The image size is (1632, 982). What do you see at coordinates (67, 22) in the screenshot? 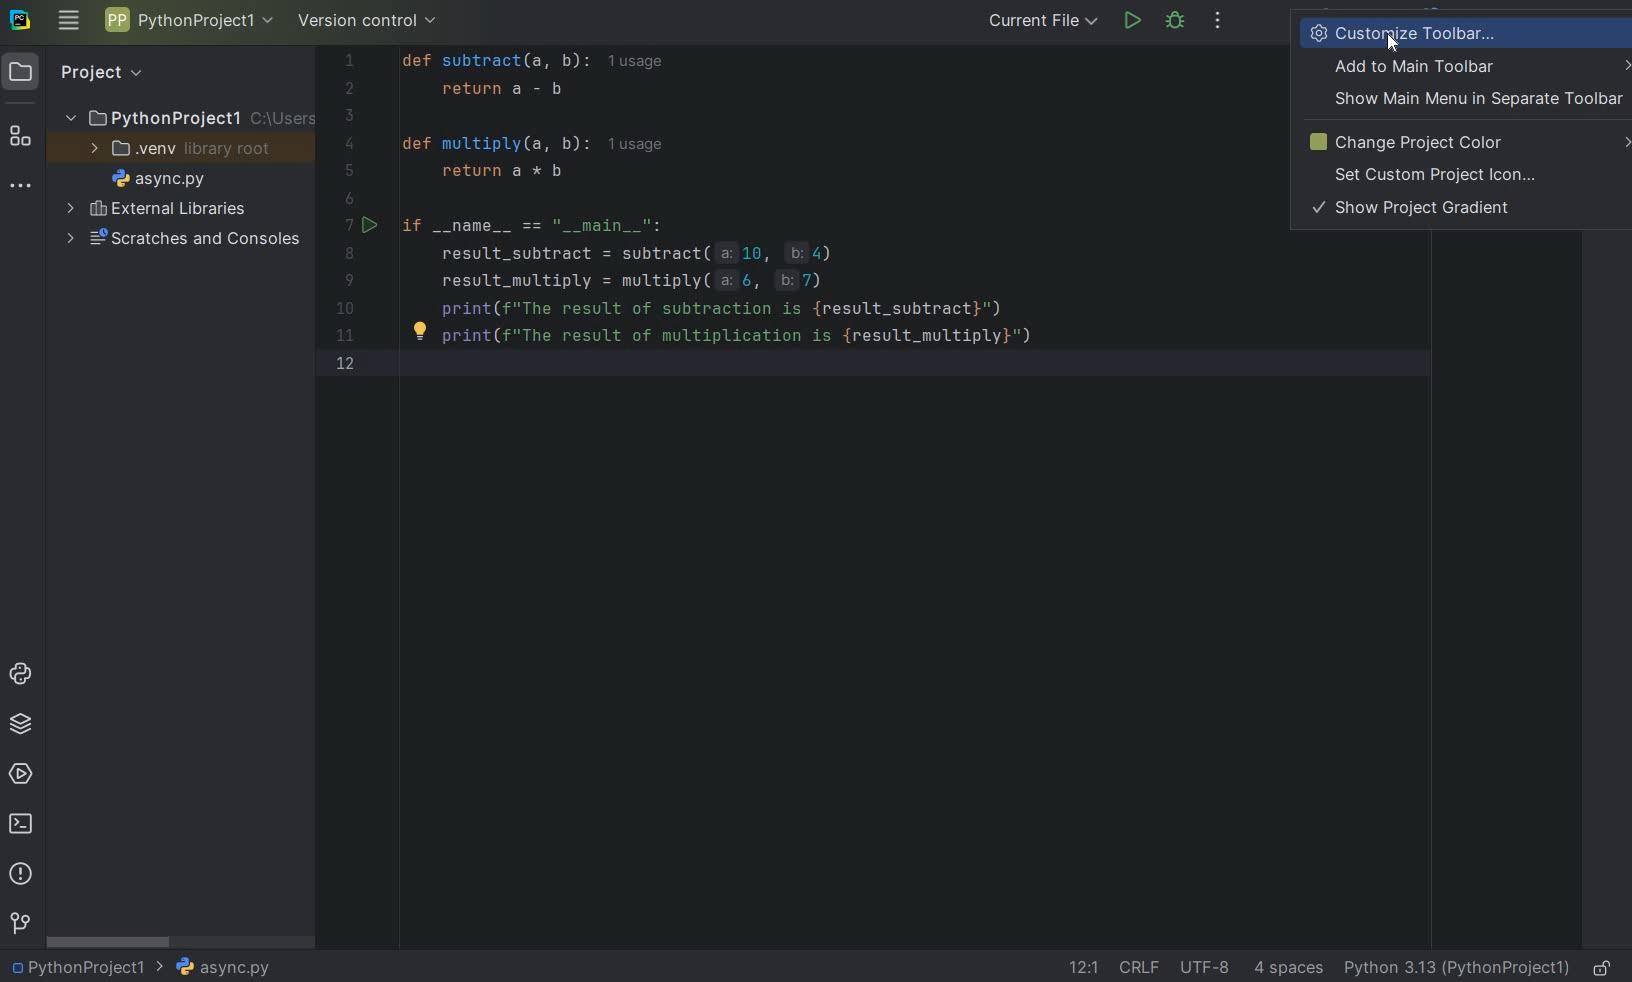
I see `MAIN MENU` at bounding box center [67, 22].